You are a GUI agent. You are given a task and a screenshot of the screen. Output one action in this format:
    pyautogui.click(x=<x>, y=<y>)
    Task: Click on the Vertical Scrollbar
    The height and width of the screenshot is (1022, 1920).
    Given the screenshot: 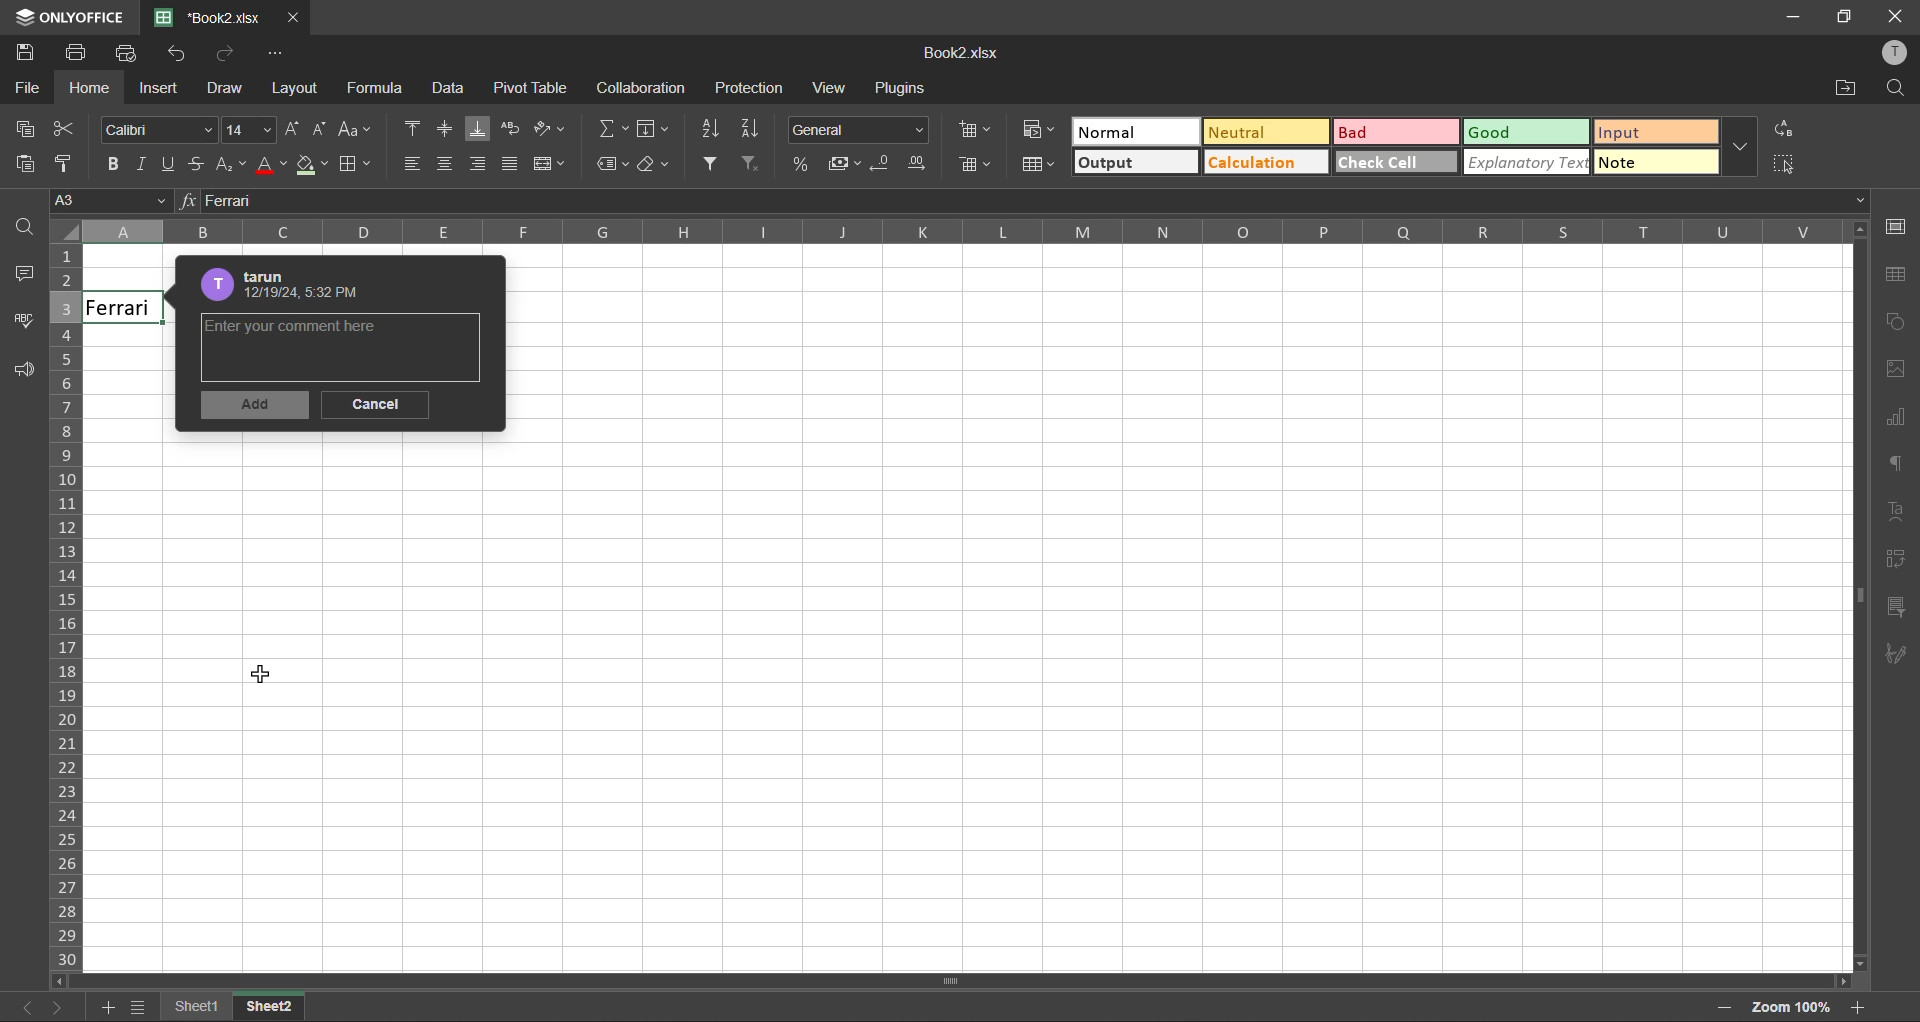 What is the action you would take?
    pyautogui.click(x=902, y=978)
    